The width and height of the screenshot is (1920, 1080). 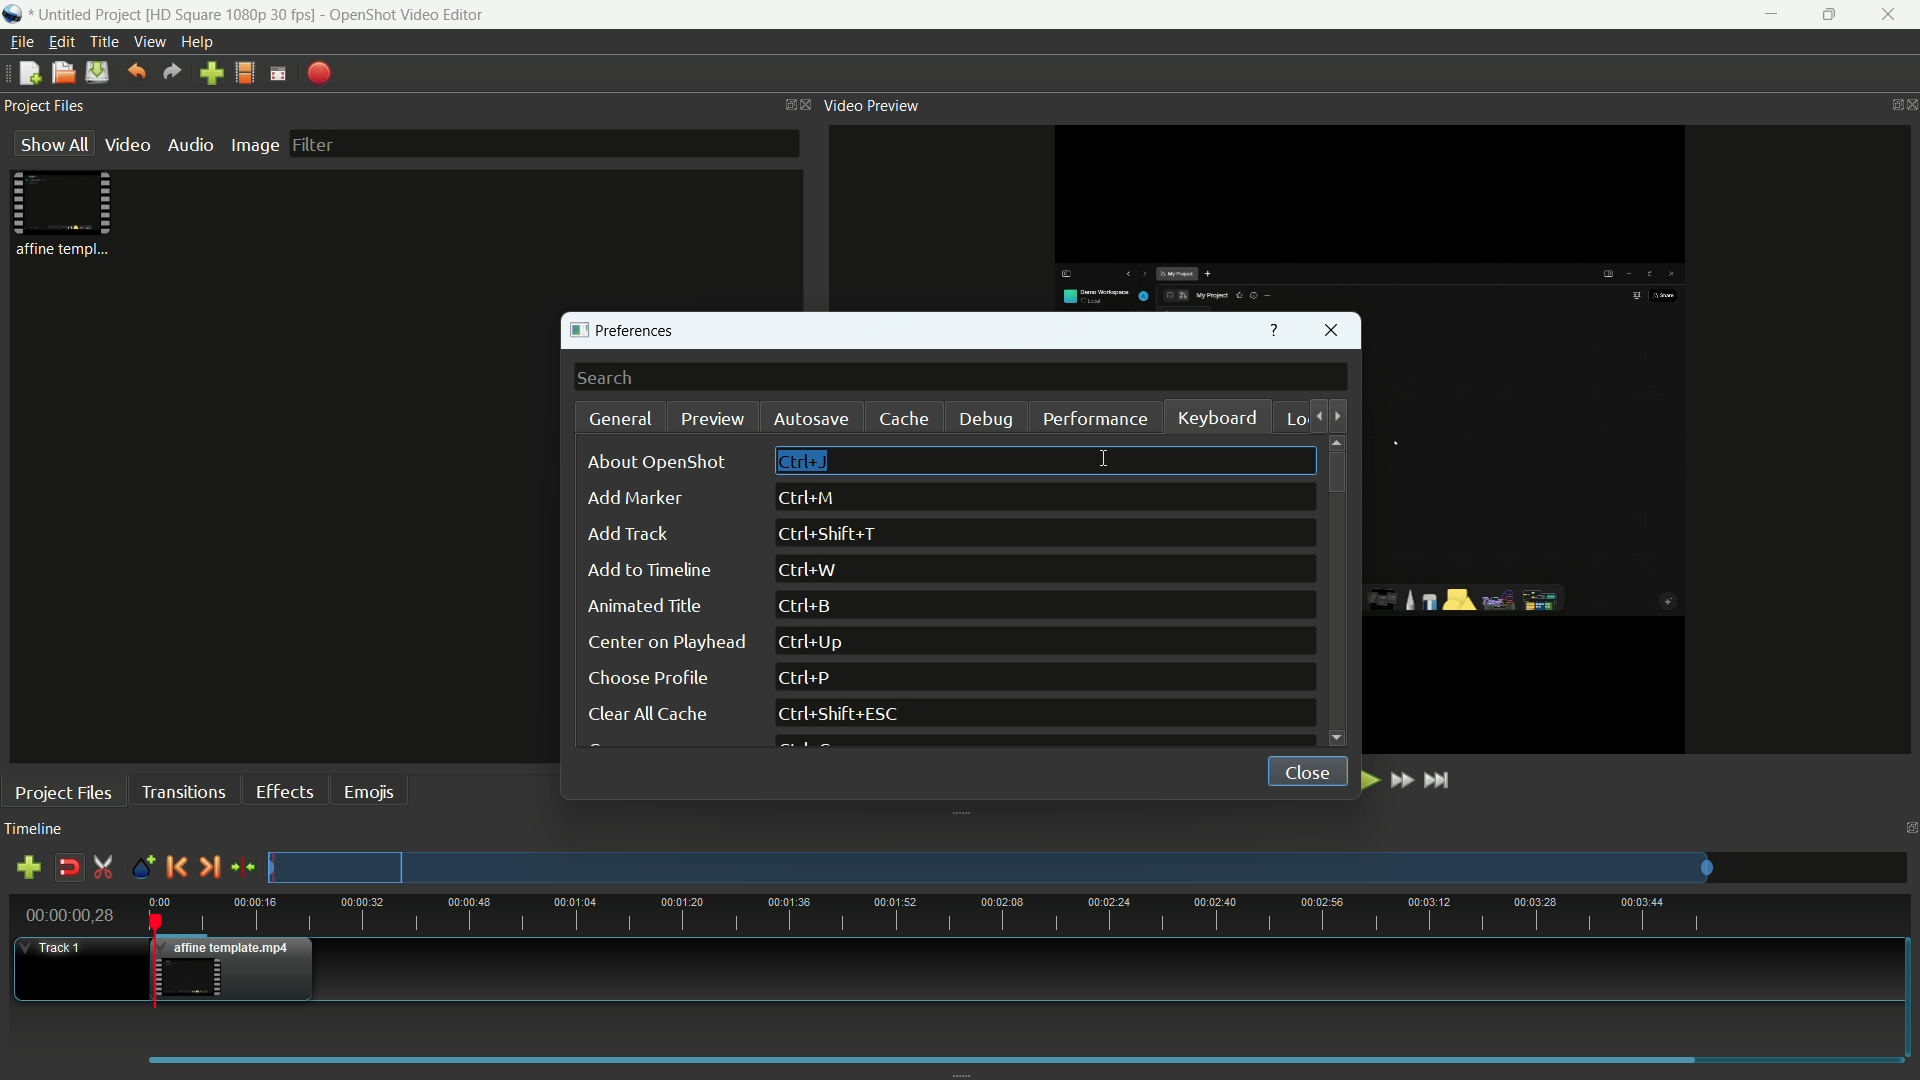 I want to click on full screen, so click(x=278, y=72).